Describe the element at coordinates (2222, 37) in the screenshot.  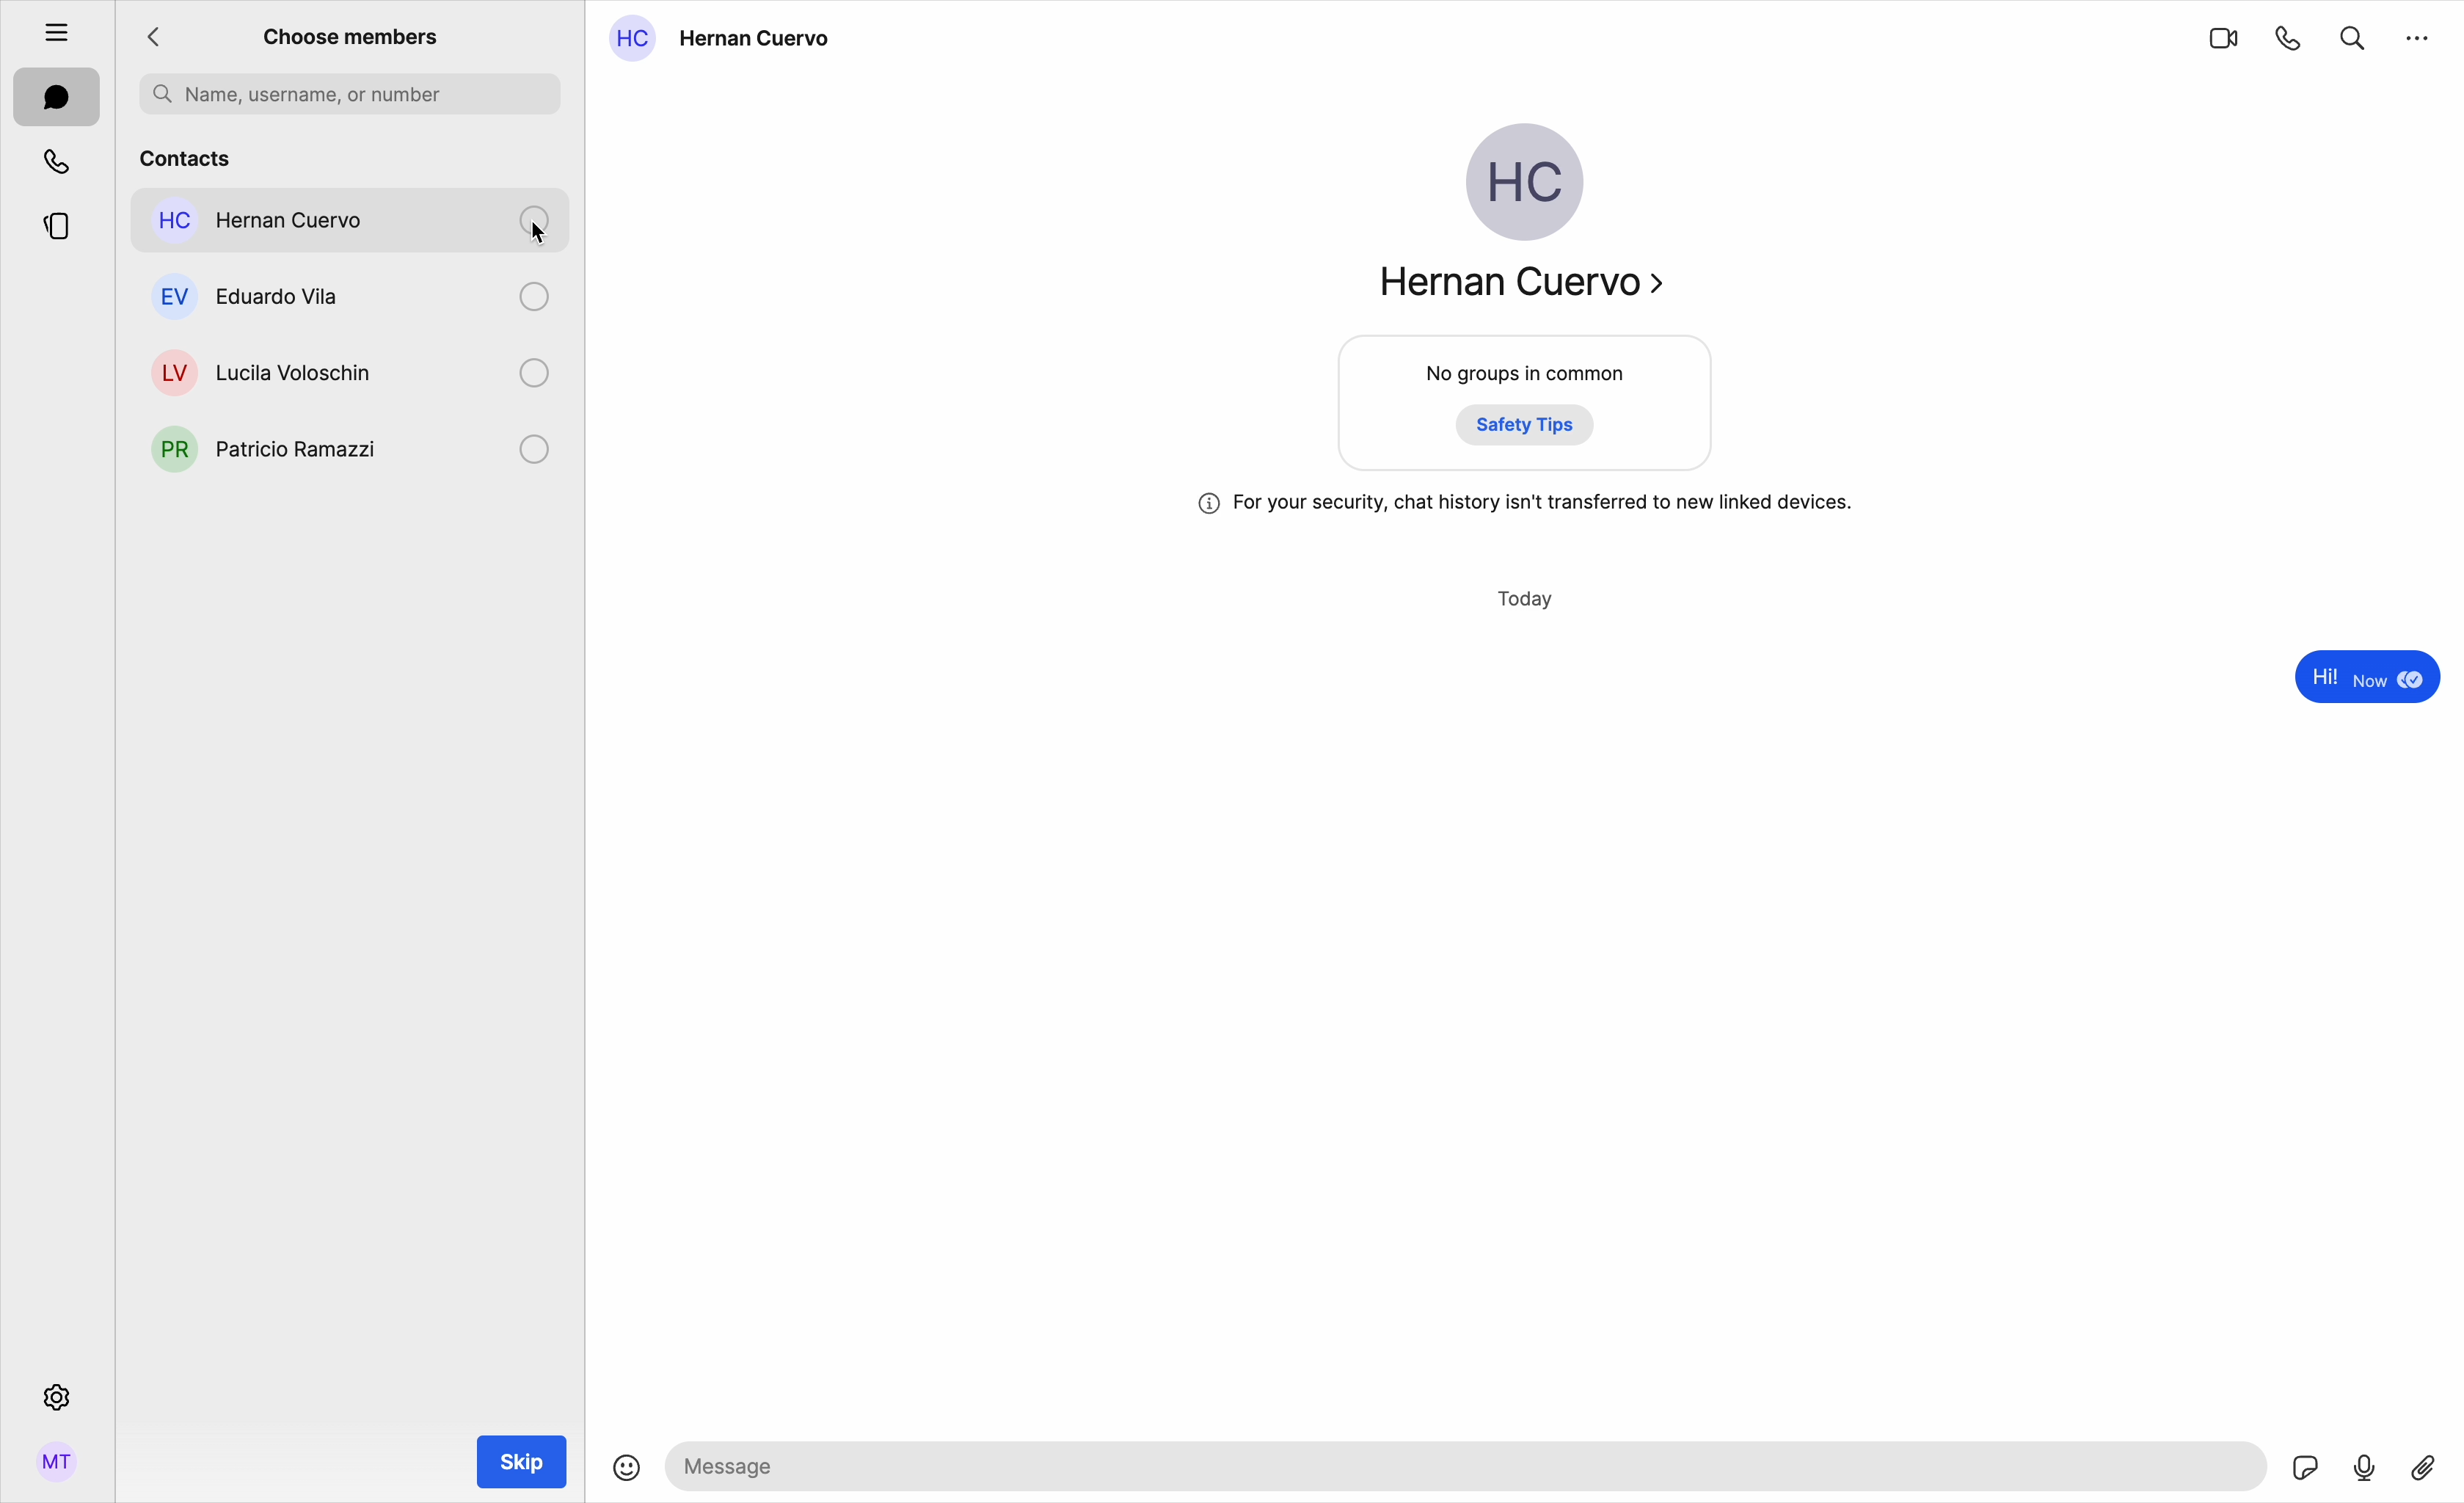
I see `videocall` at that location.